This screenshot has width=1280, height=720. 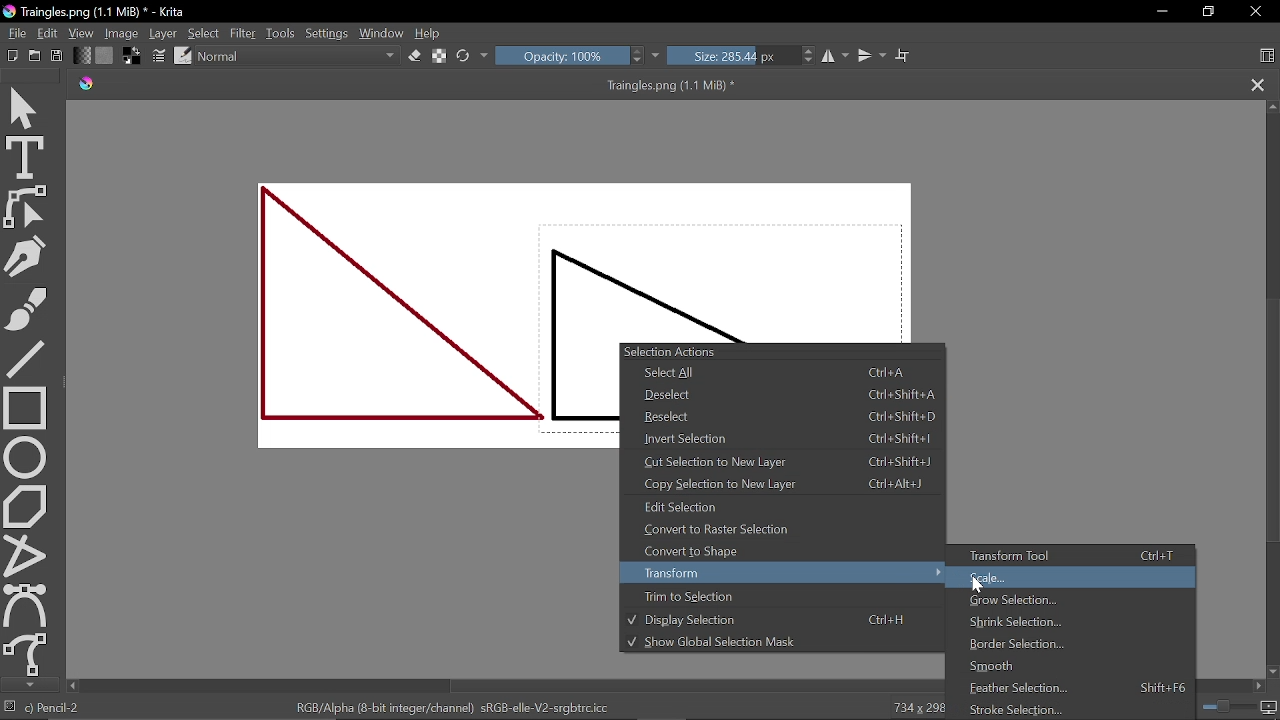 I want to click on Selection Actions, so click(x=786, y=350).